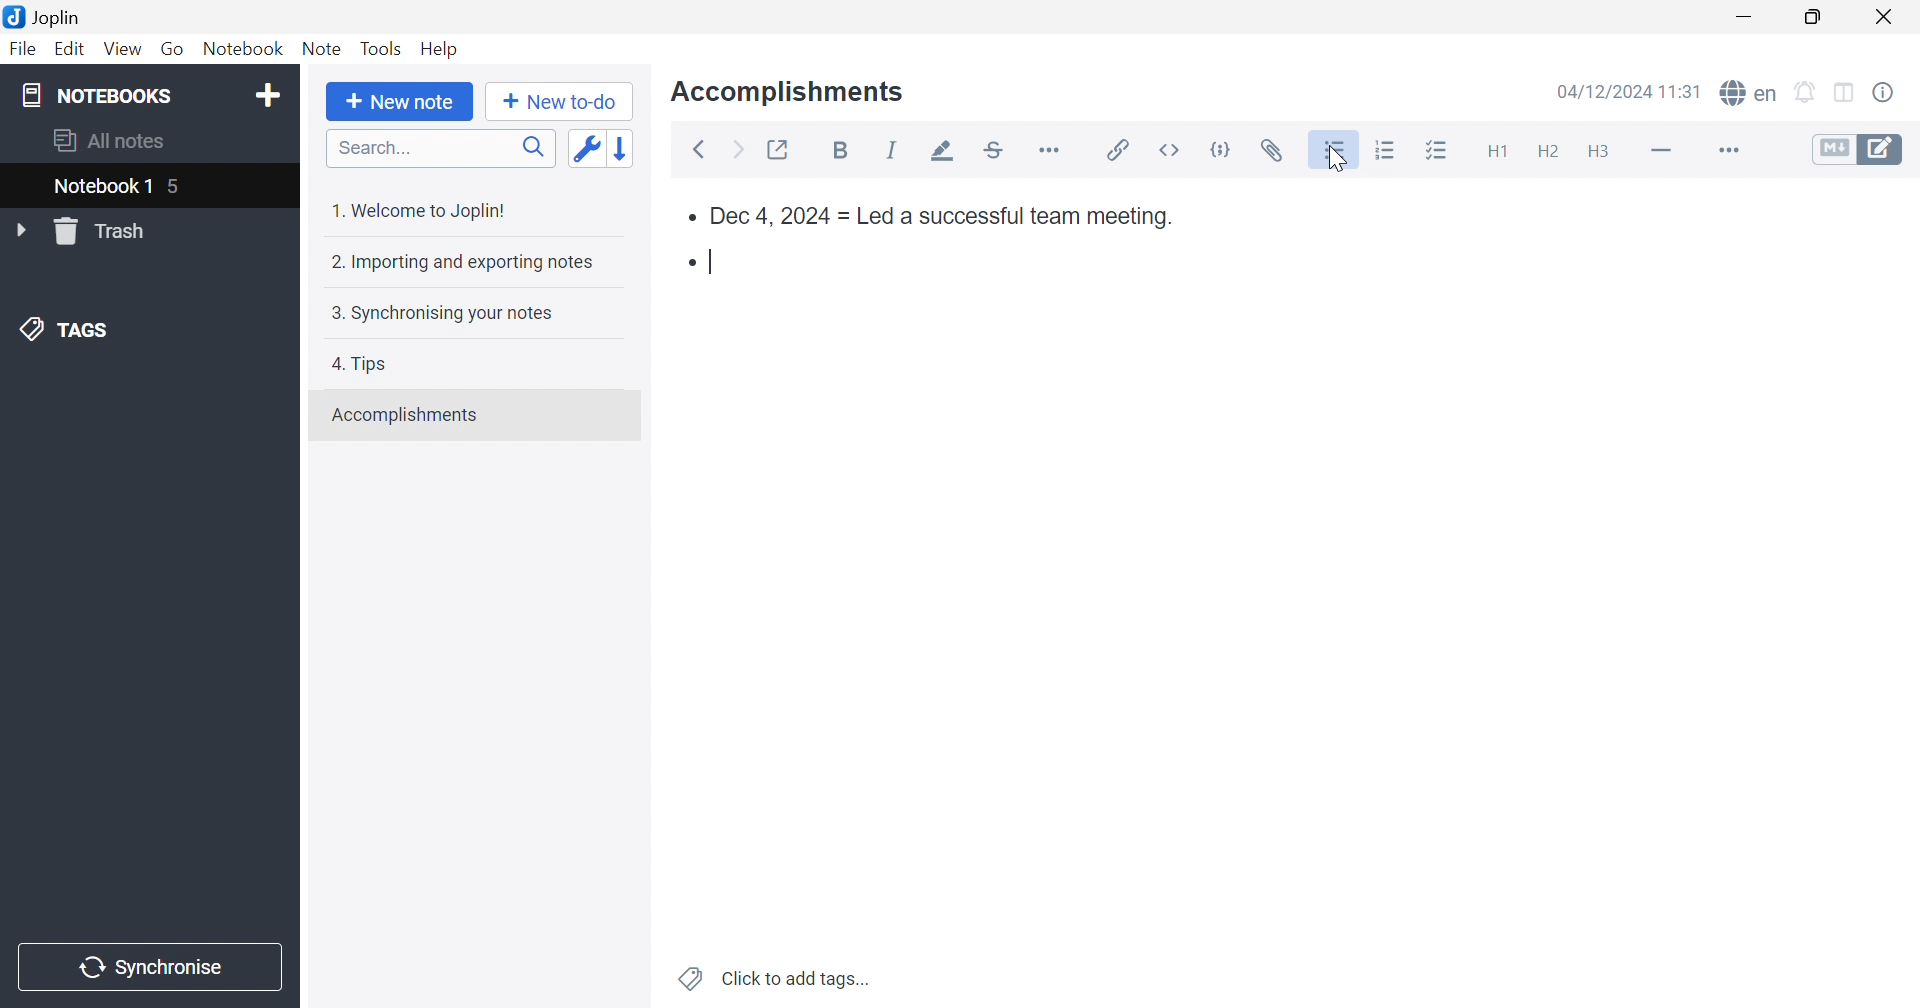 This screenshot has width=1920, height=1008. What do you see at coordinates (93, 93) in the screenshot?
I see `NOTEBOOKS` at bounding box center [93, 93].